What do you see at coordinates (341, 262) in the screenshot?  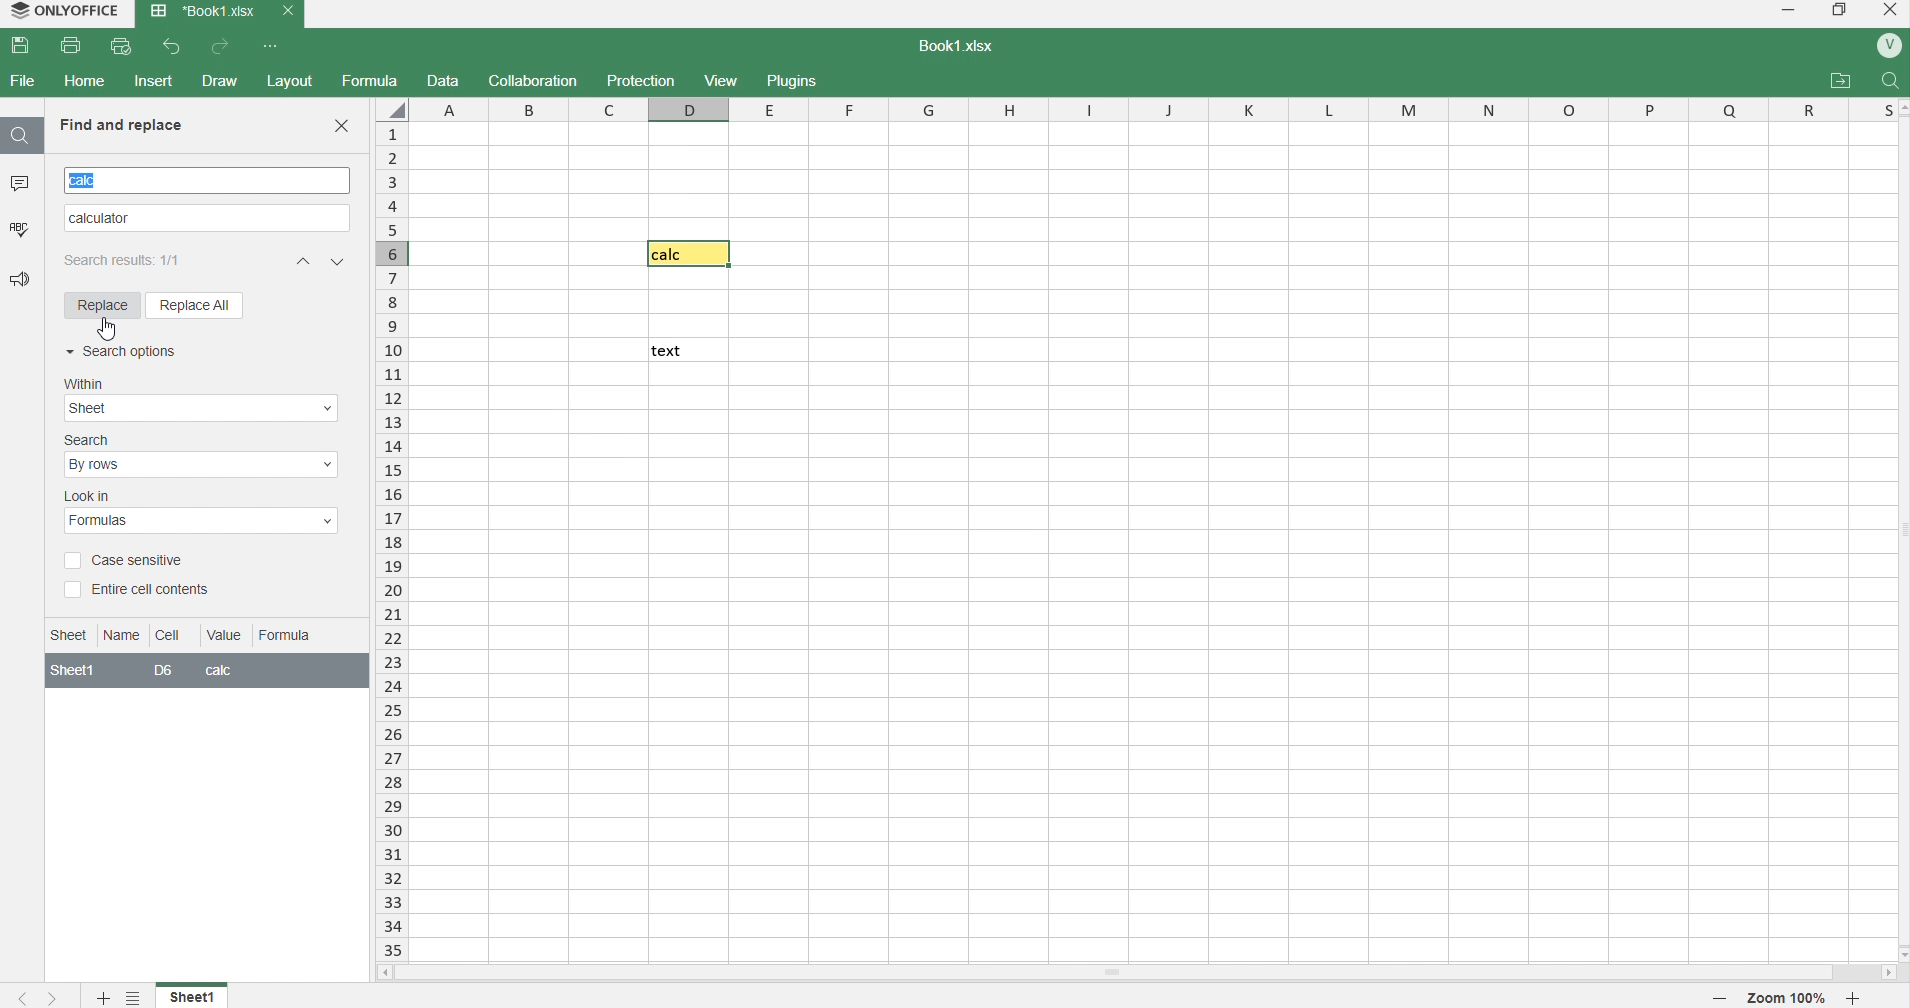 I see `previous match` at bounding box center [341, 262].